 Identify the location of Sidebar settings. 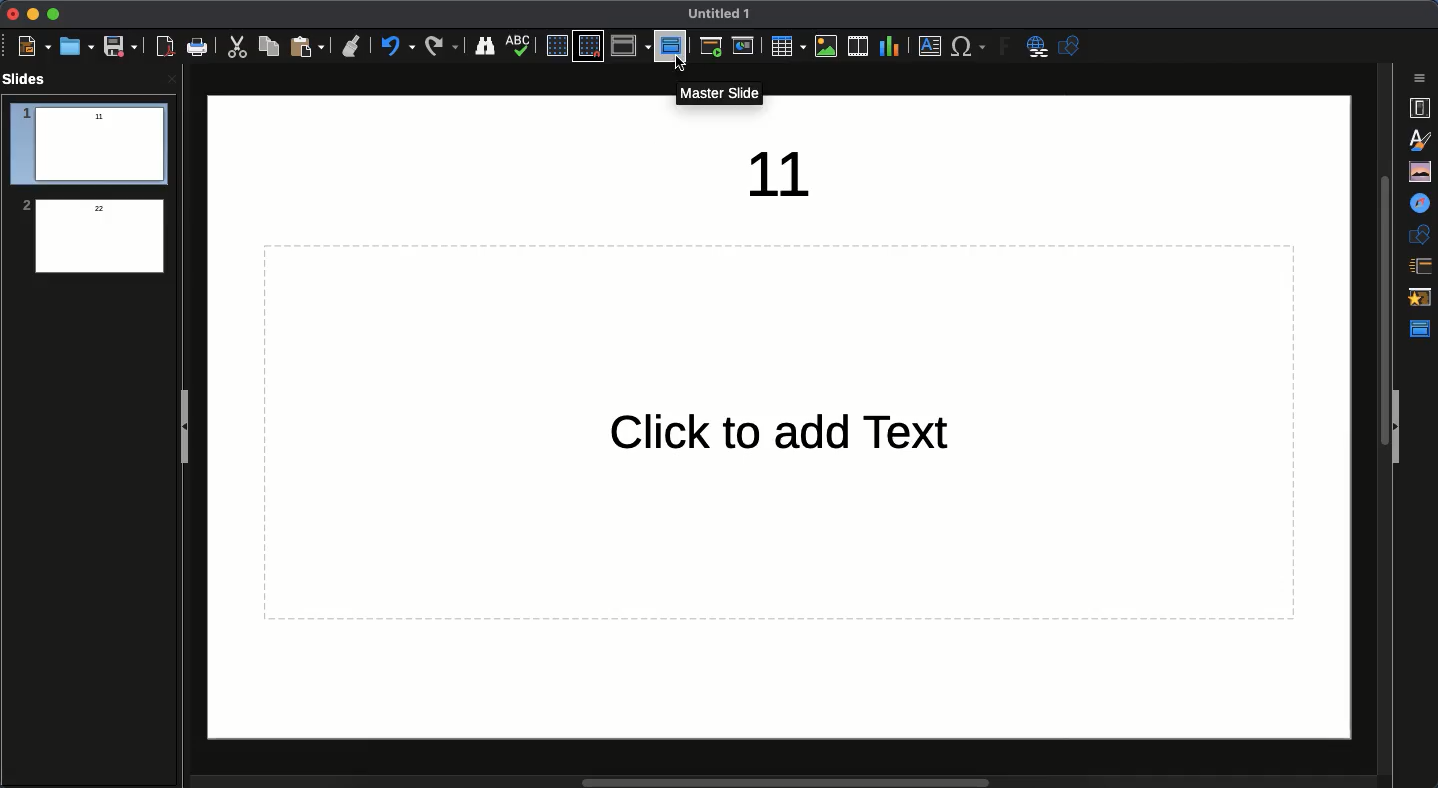
(1422, 78).